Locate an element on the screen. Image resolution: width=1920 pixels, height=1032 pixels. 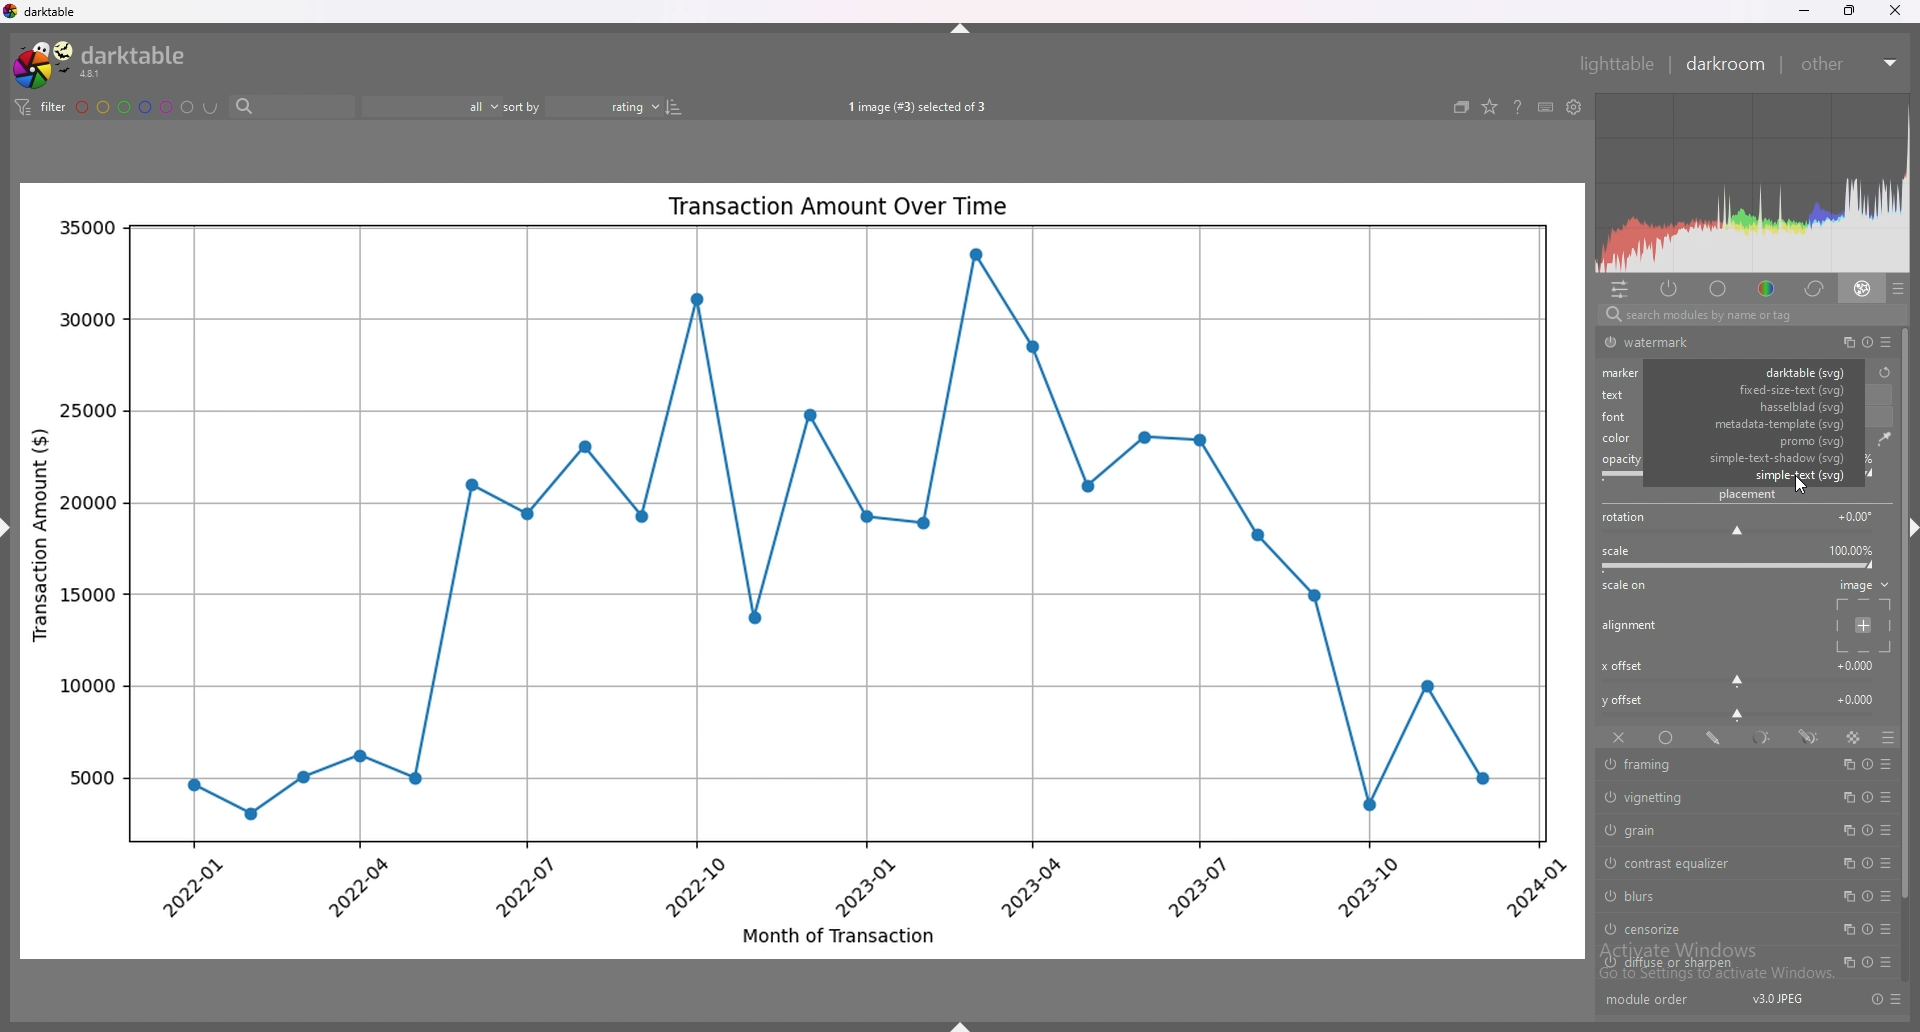
reset is located at coordinates (1885, 373).